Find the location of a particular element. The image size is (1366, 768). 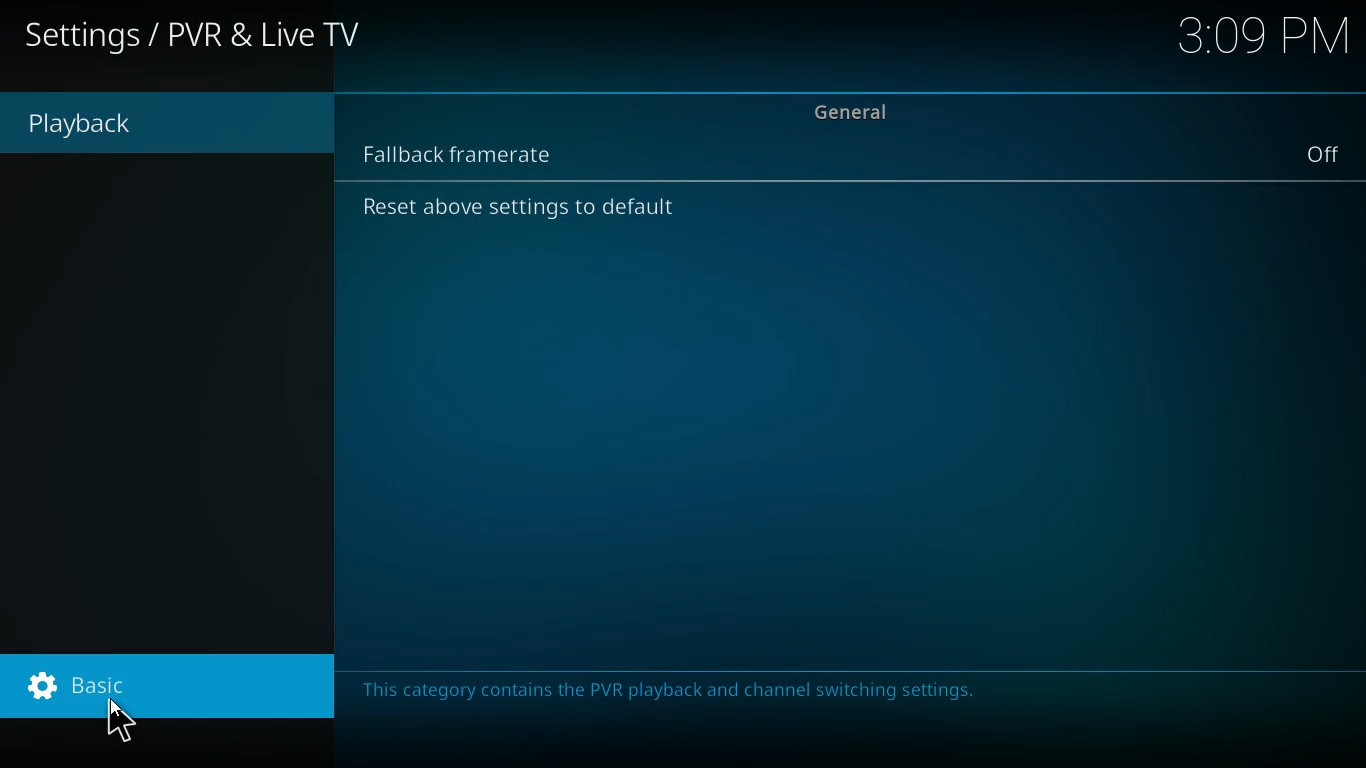

fallback framerate is located at coordinates (477, 151).